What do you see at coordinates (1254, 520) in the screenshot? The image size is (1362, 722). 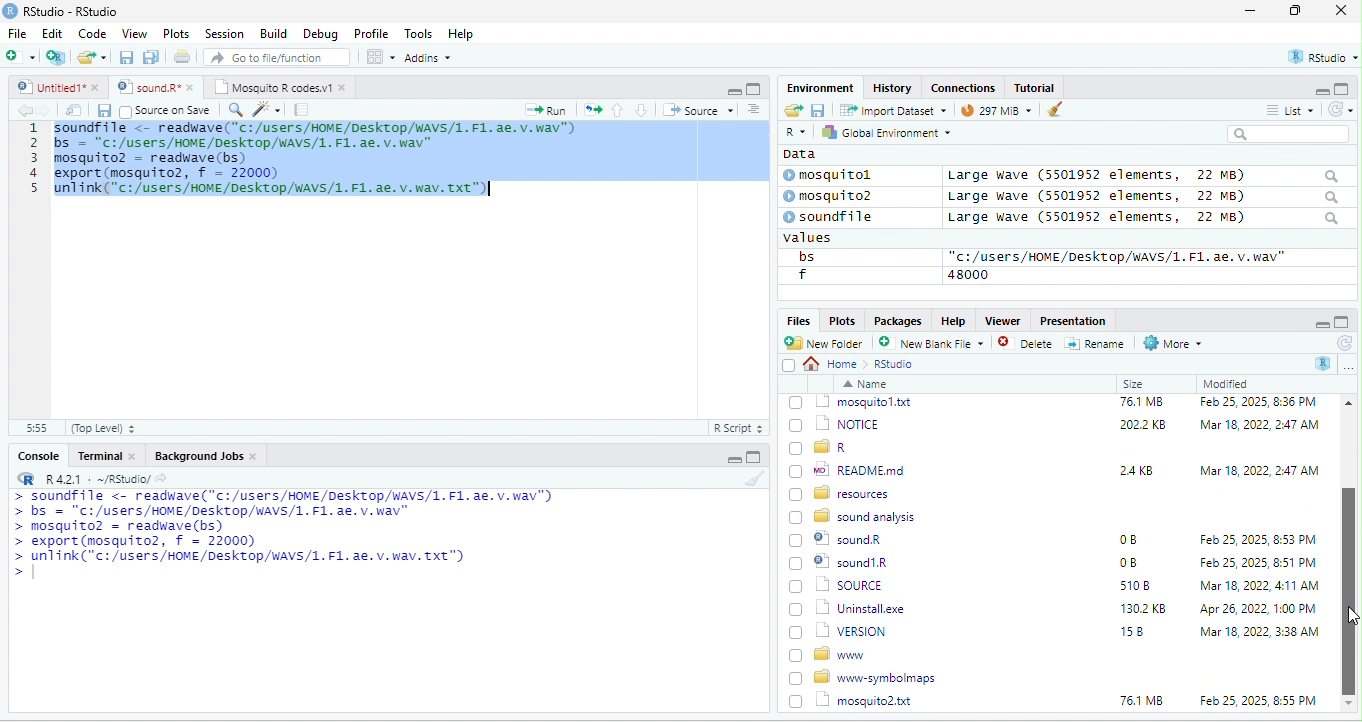 I see `Feb 25, 2025, 8:36 PM` at bounding box center [1254, 520].